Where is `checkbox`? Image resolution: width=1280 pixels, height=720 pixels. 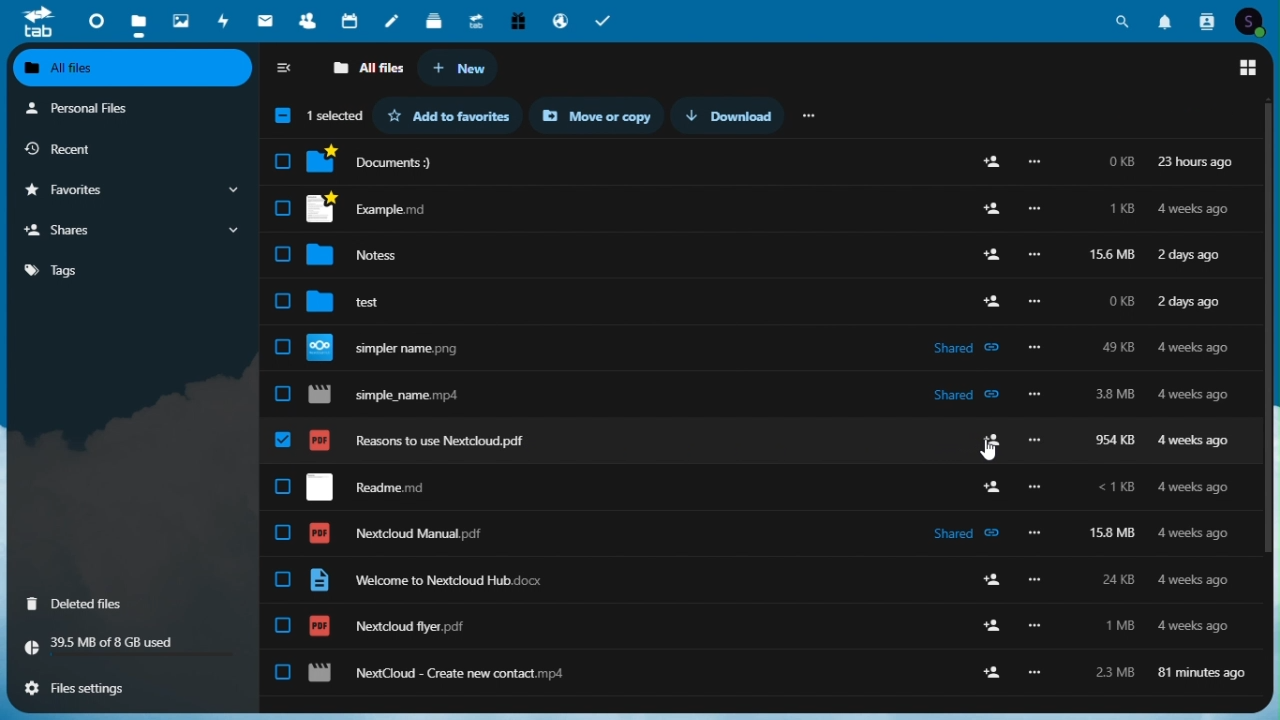
checkbox is located at coordinates (282, 349).